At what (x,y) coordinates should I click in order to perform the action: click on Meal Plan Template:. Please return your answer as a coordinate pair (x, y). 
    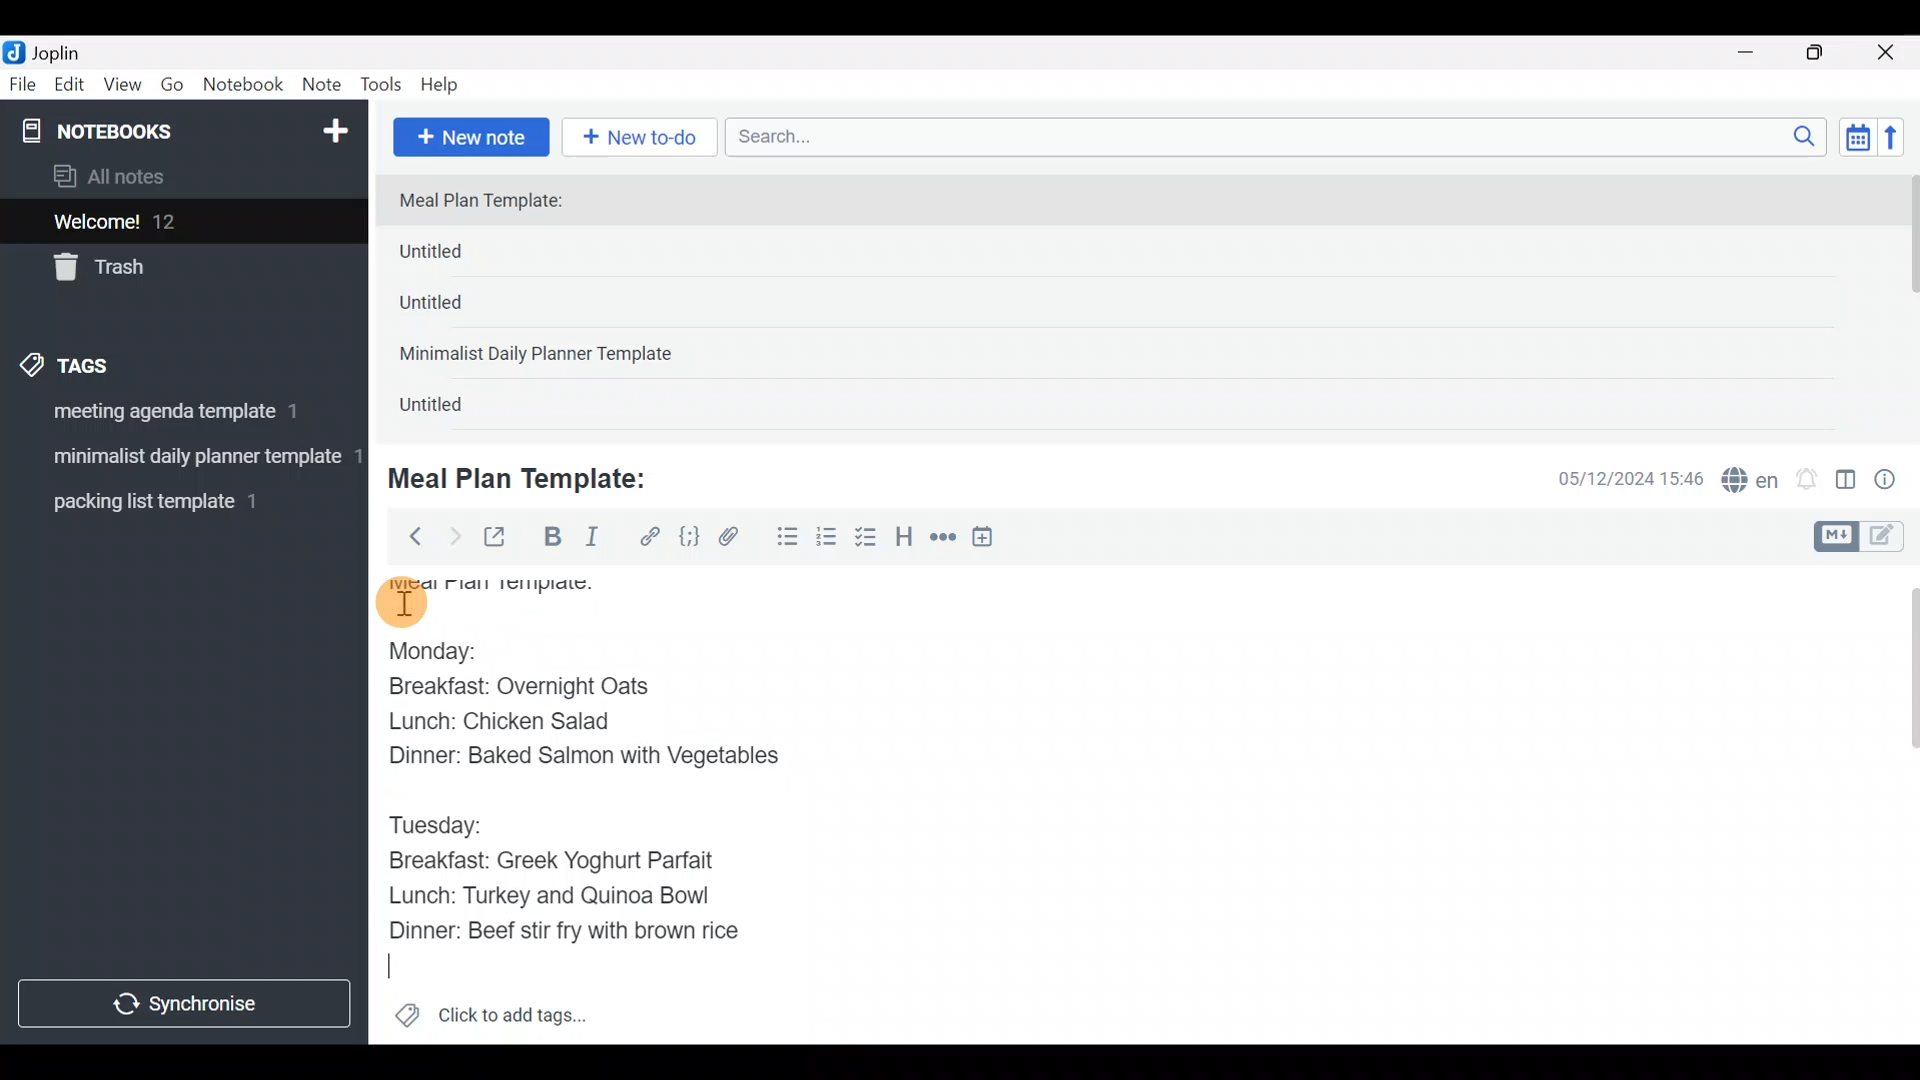
    Looking at the image, I should click on (493, 202).